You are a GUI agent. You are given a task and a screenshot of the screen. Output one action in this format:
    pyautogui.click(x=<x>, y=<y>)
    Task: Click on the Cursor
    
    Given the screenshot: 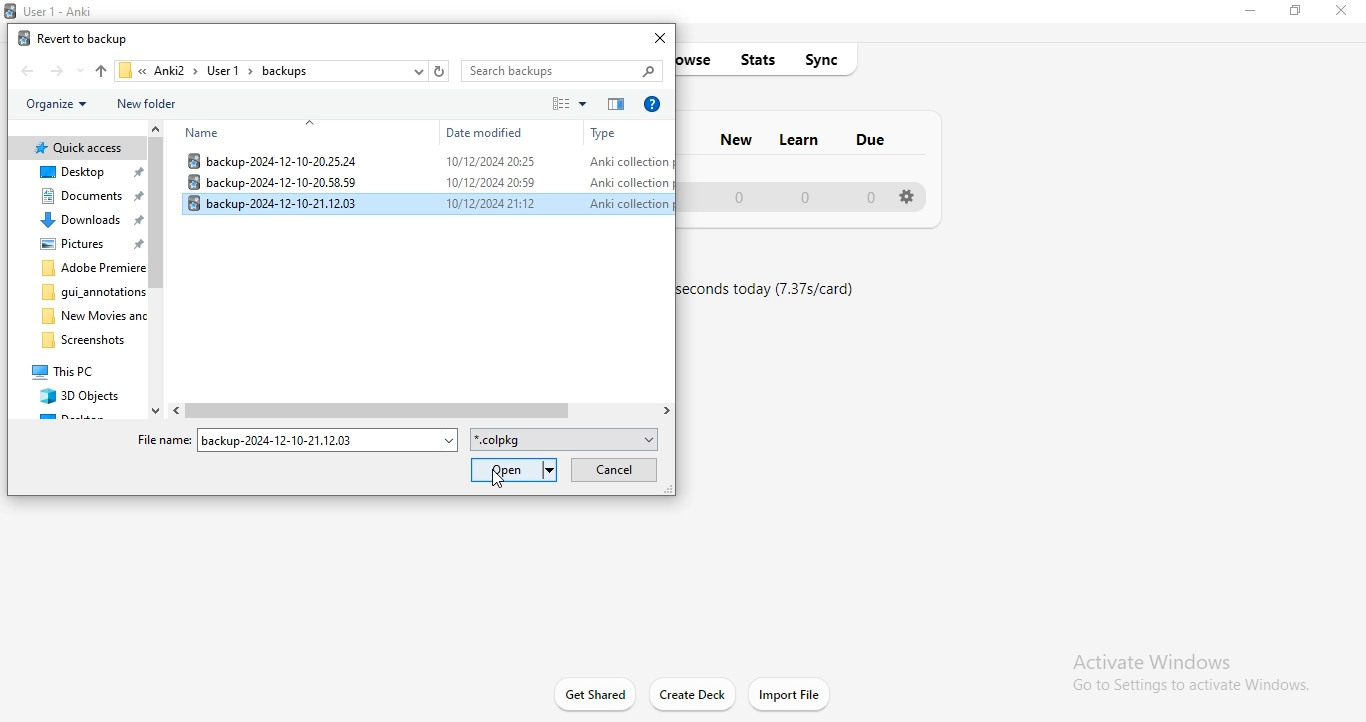 What is the action you would take?
    pyautogui.click(x=503, y=481)
    